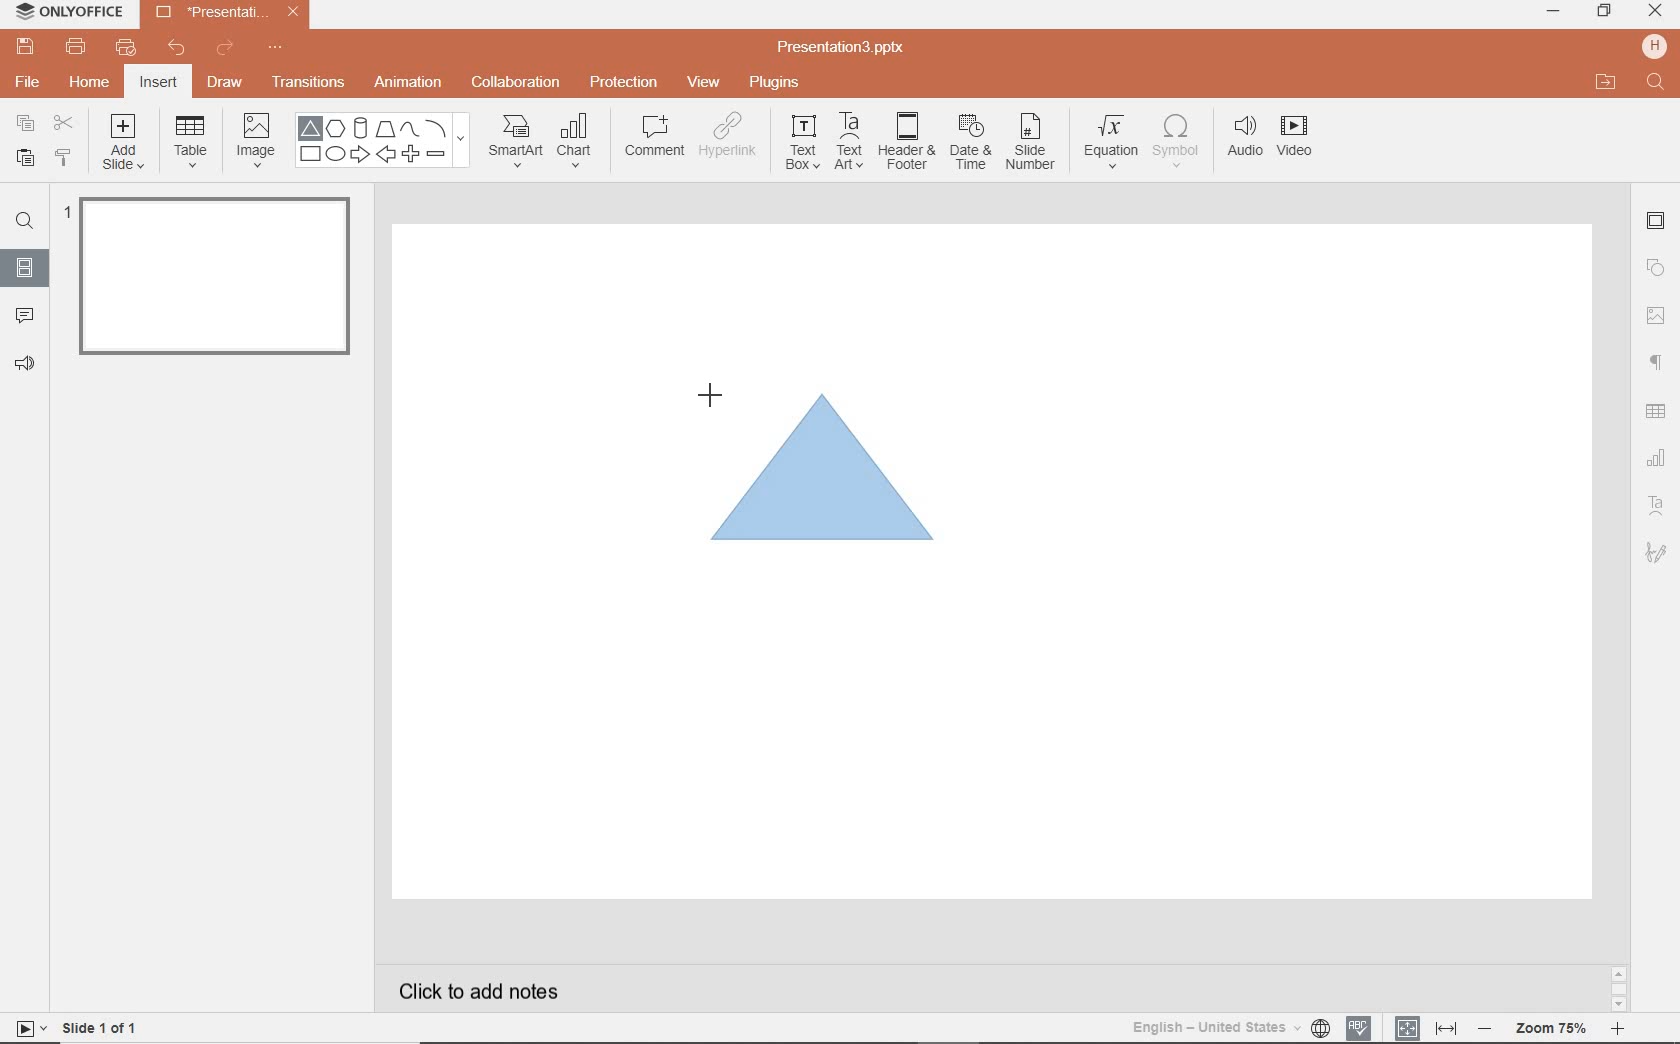  Describe the element at coordinates (275, 48) in the screenshot. I see `CUSTOMIZE QUICK ACCESS TOOLBAR` at that location.